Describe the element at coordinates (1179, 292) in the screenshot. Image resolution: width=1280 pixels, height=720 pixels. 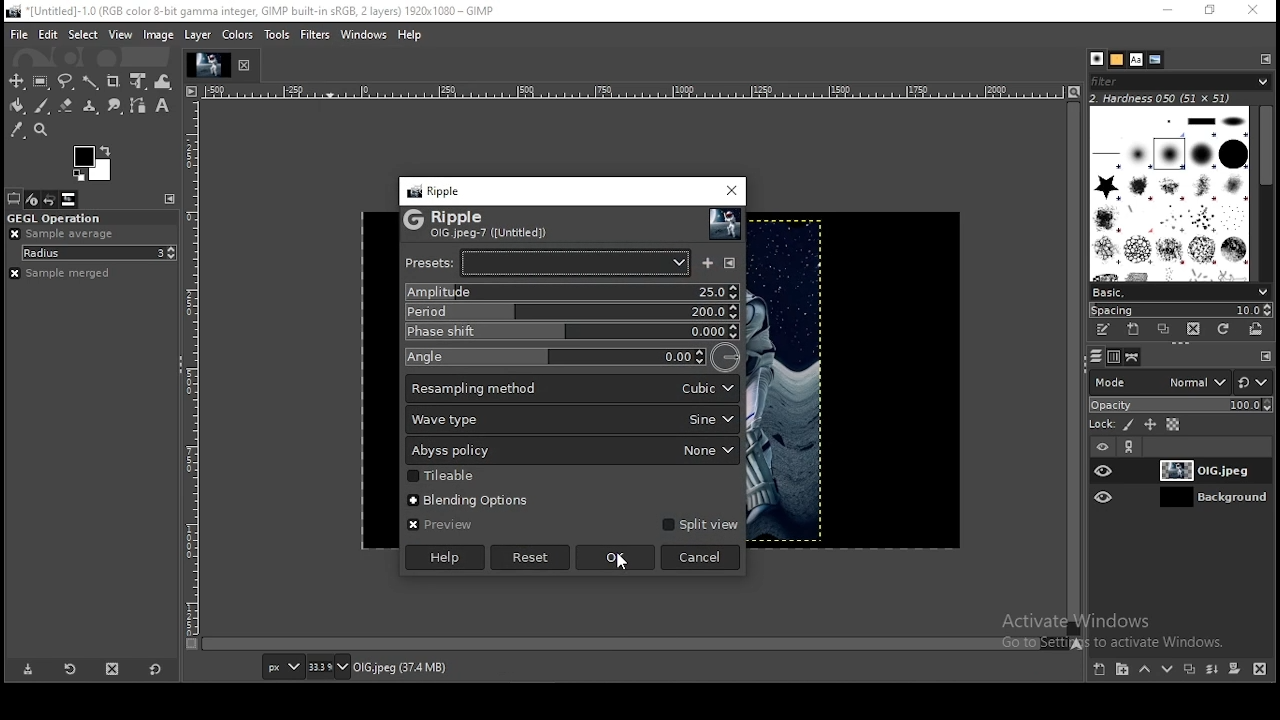
I see `brush presets` at that location.